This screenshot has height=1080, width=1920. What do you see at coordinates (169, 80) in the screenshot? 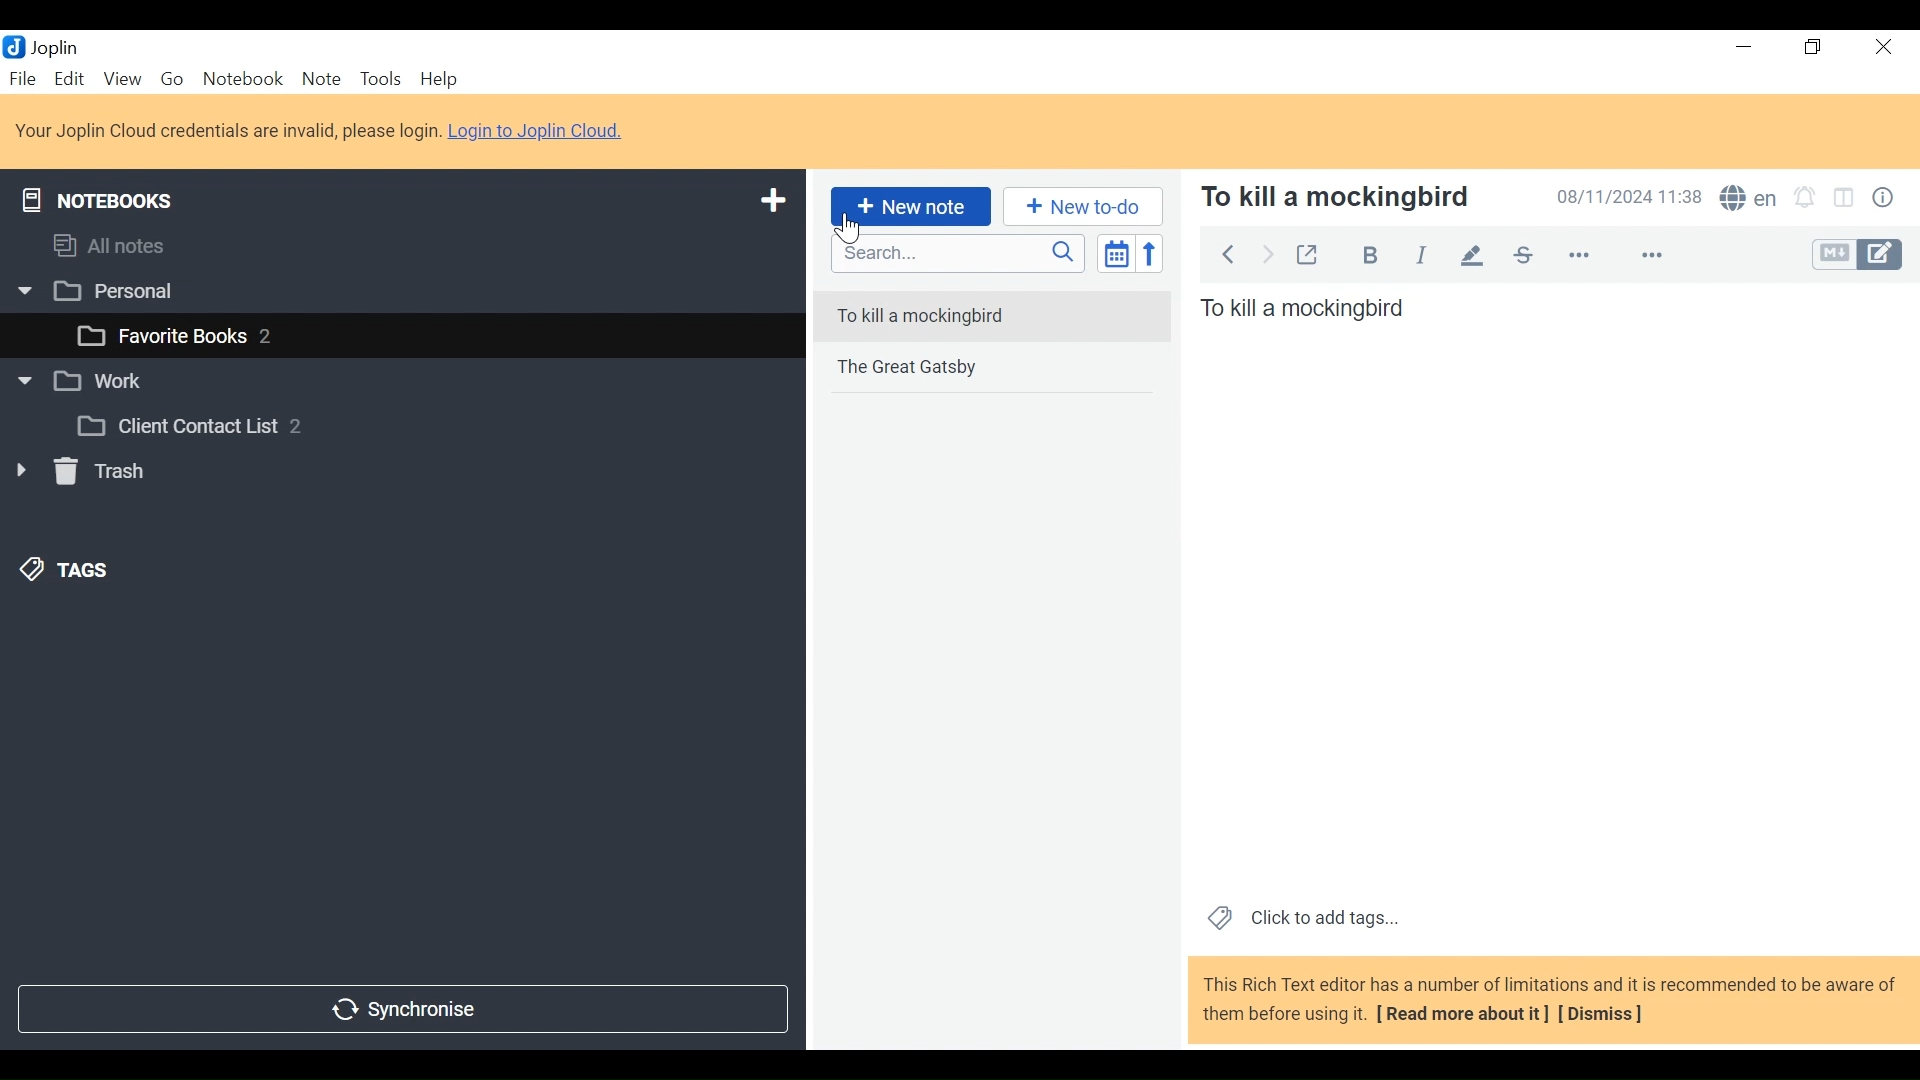
I see `Go` at bounding box center [169, 80].